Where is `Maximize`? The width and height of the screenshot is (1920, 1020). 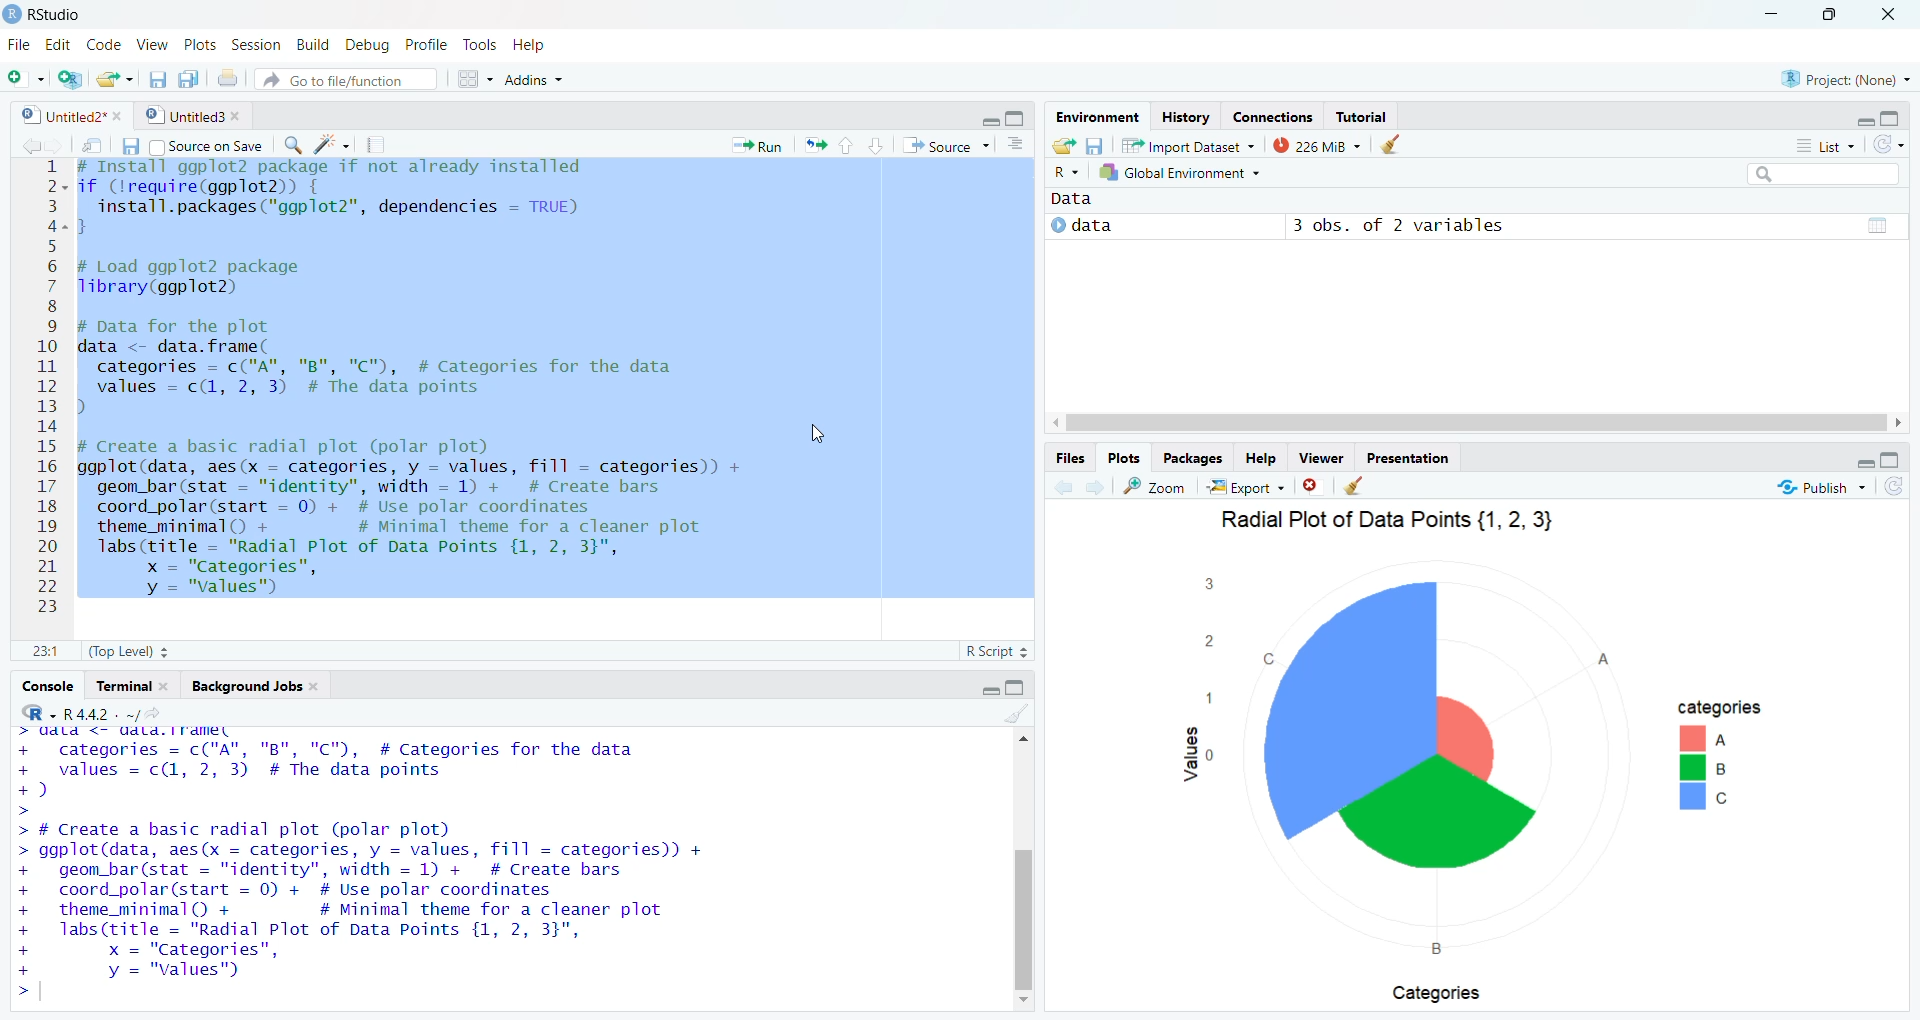
Maximize is located at coordinates (1829, 15).